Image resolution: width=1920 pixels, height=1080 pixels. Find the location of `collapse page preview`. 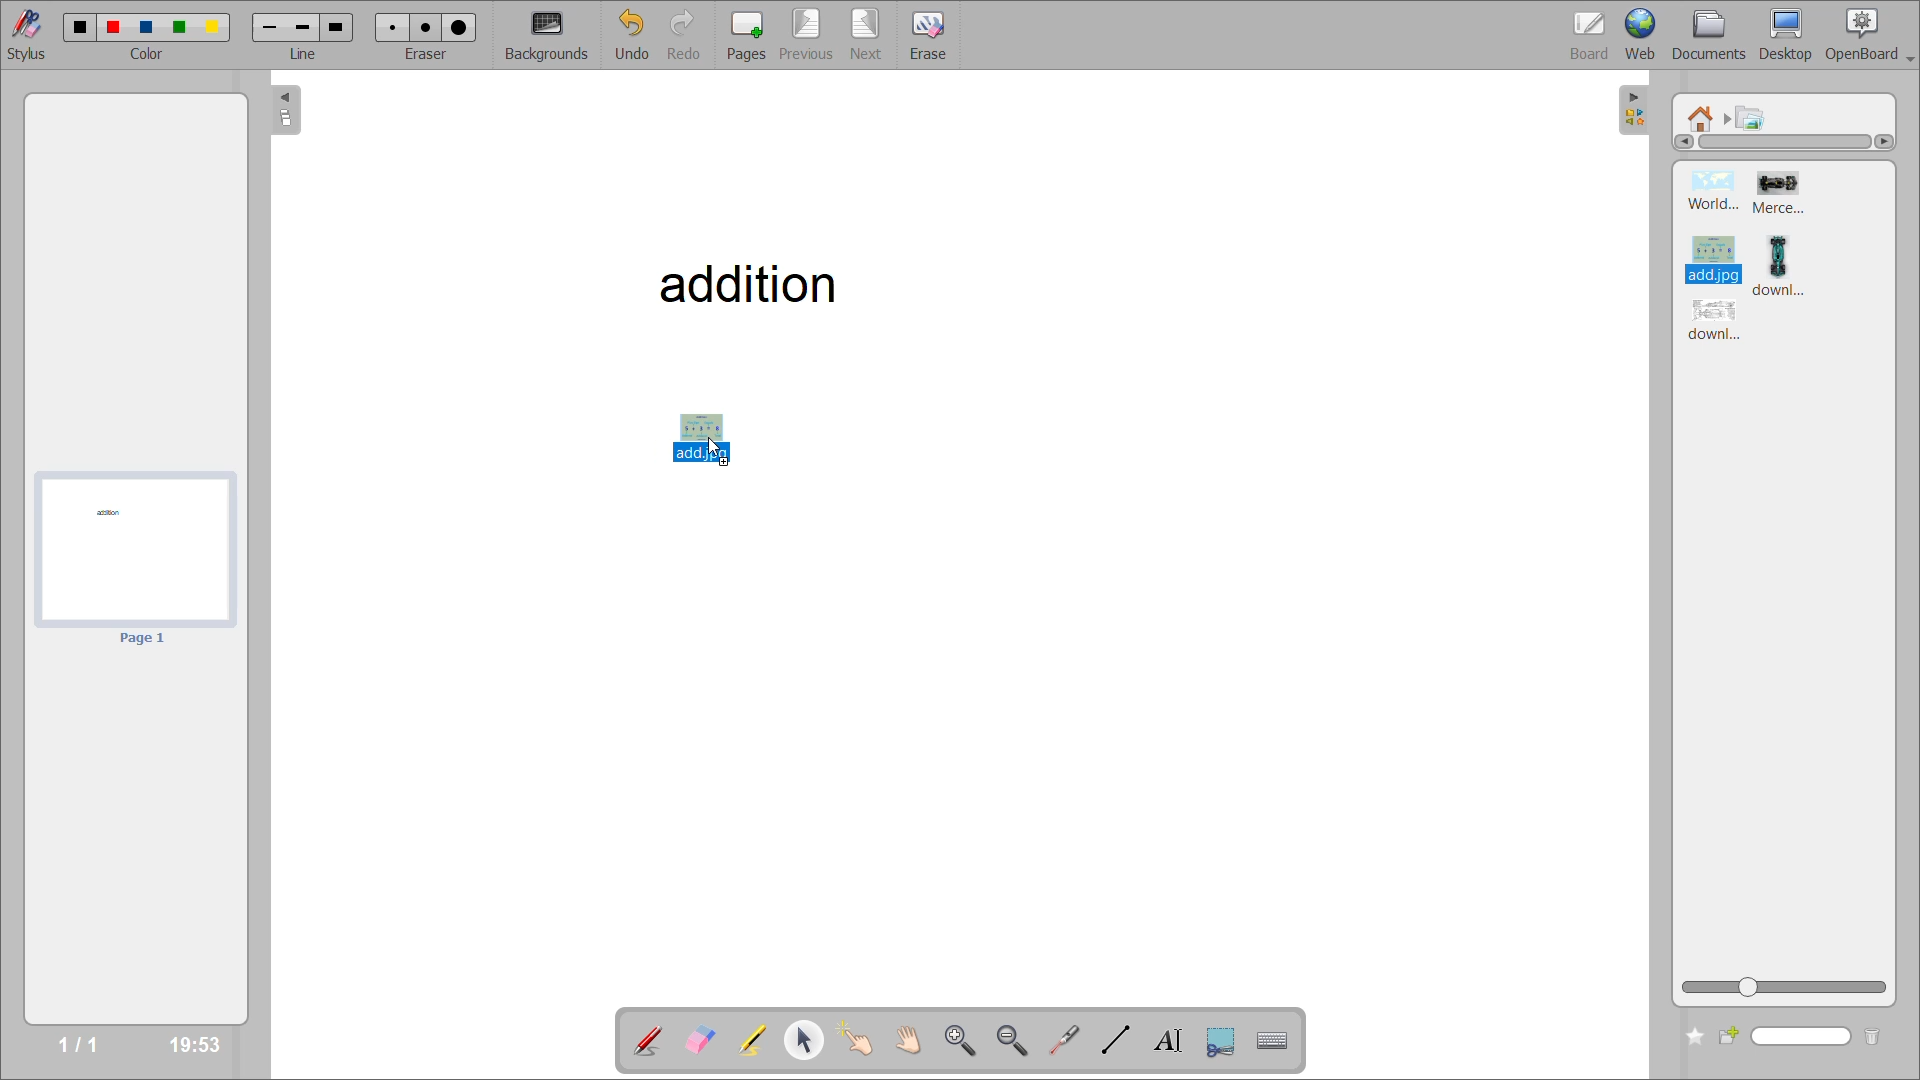

collapse page preview is located at coordinates (288, 110).